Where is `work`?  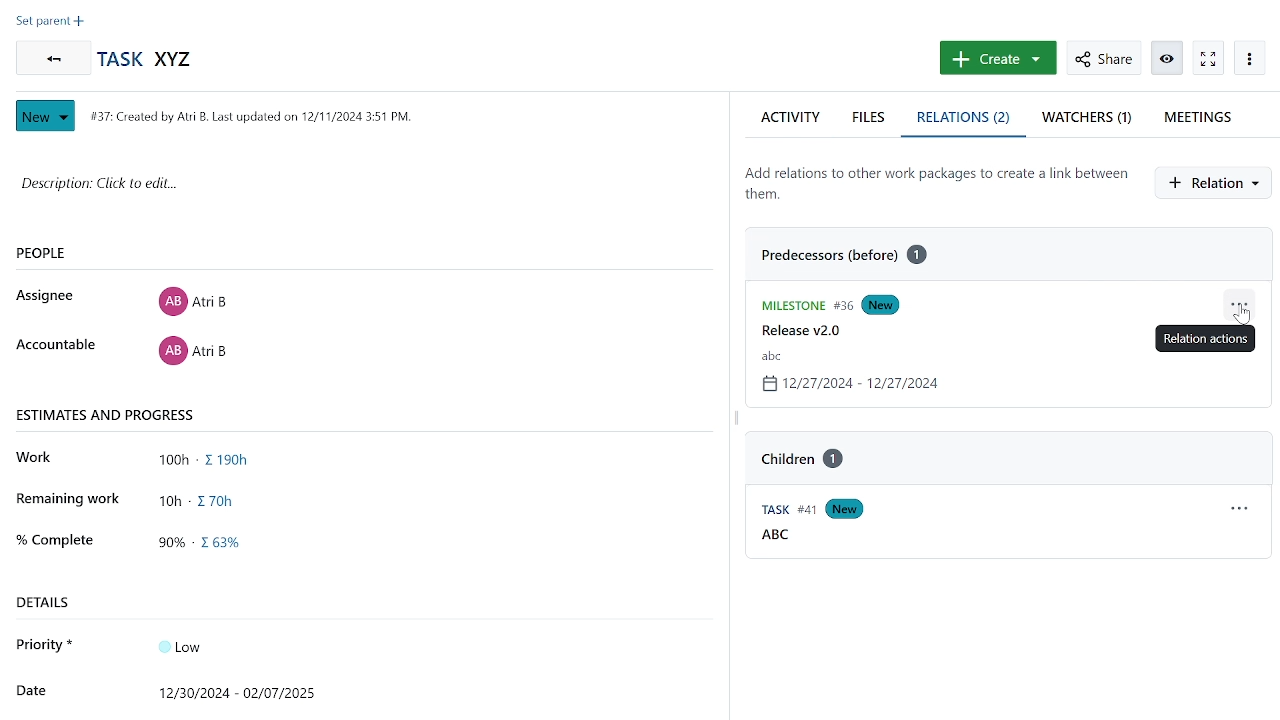
work is located at coordinates (40, 458).